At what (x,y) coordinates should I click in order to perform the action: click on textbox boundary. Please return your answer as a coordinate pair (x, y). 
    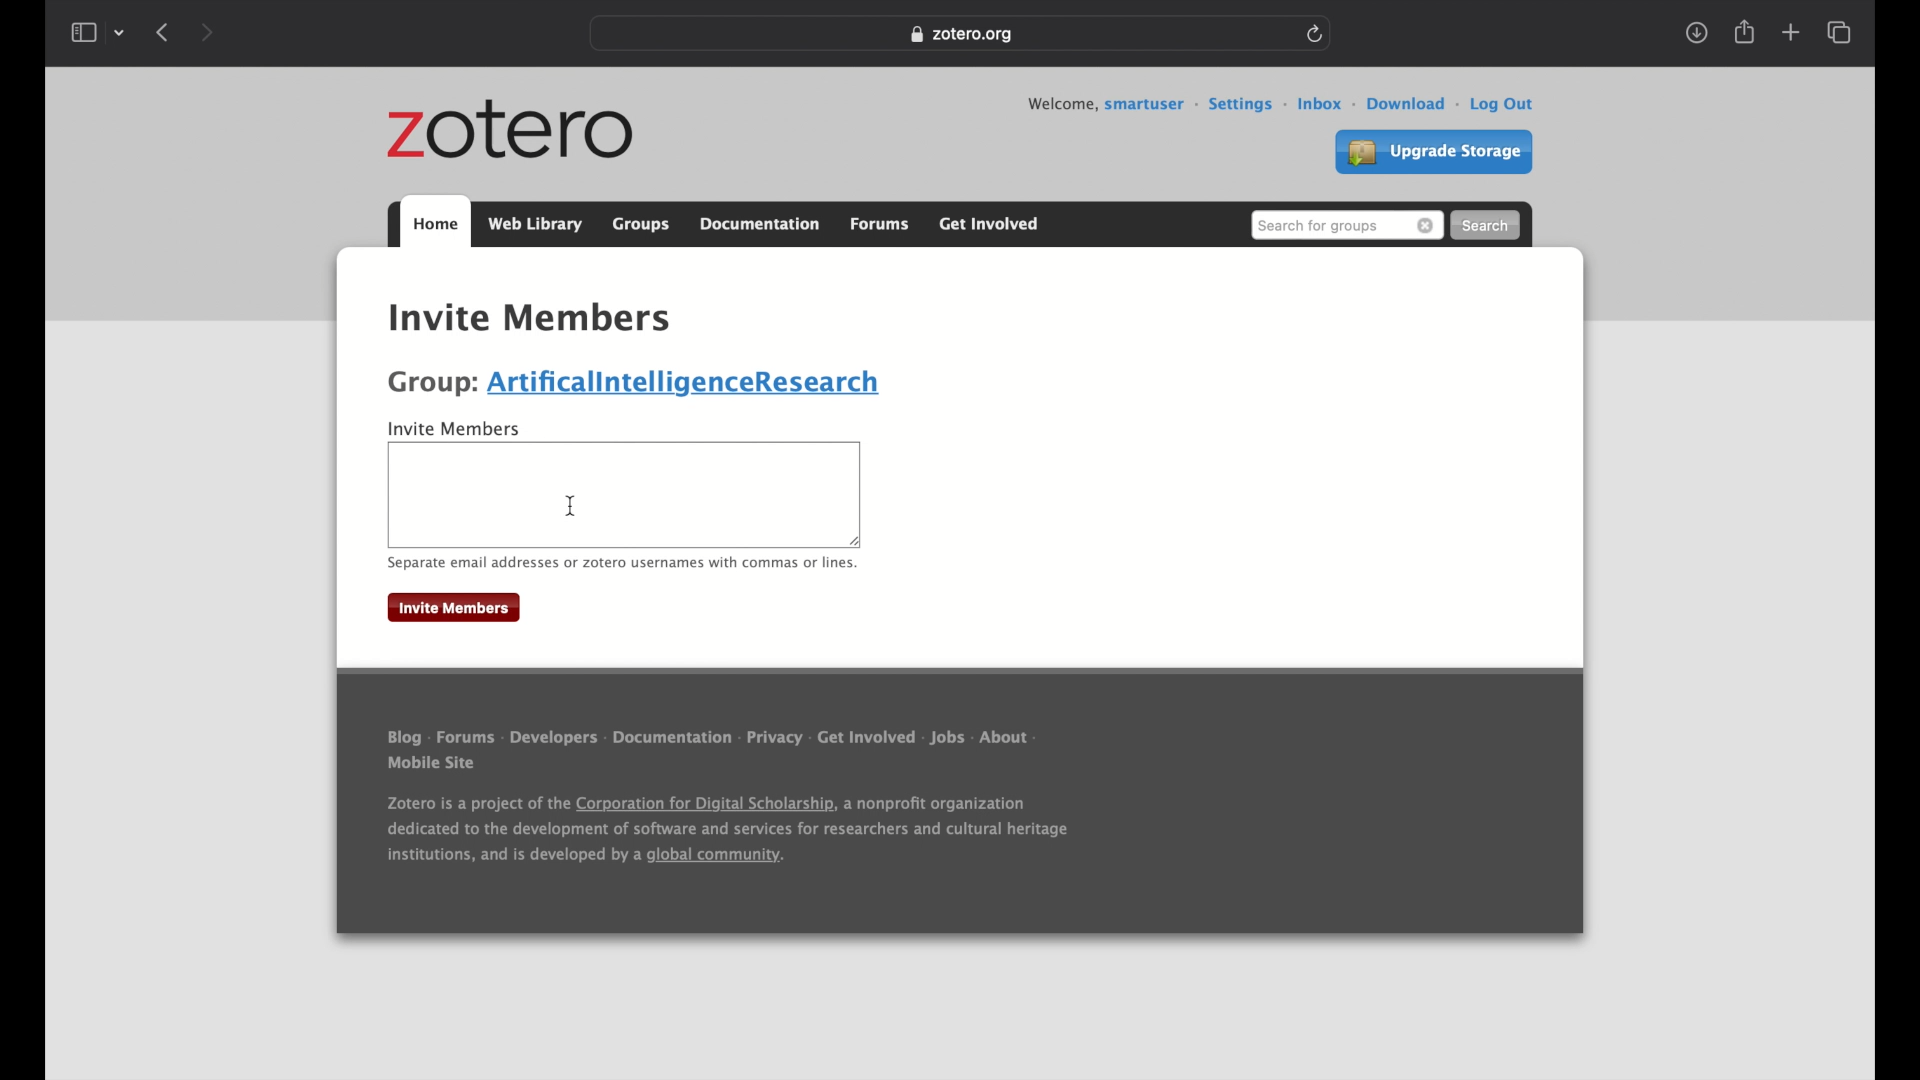
    Looking at the image, I should click on (391, 490).